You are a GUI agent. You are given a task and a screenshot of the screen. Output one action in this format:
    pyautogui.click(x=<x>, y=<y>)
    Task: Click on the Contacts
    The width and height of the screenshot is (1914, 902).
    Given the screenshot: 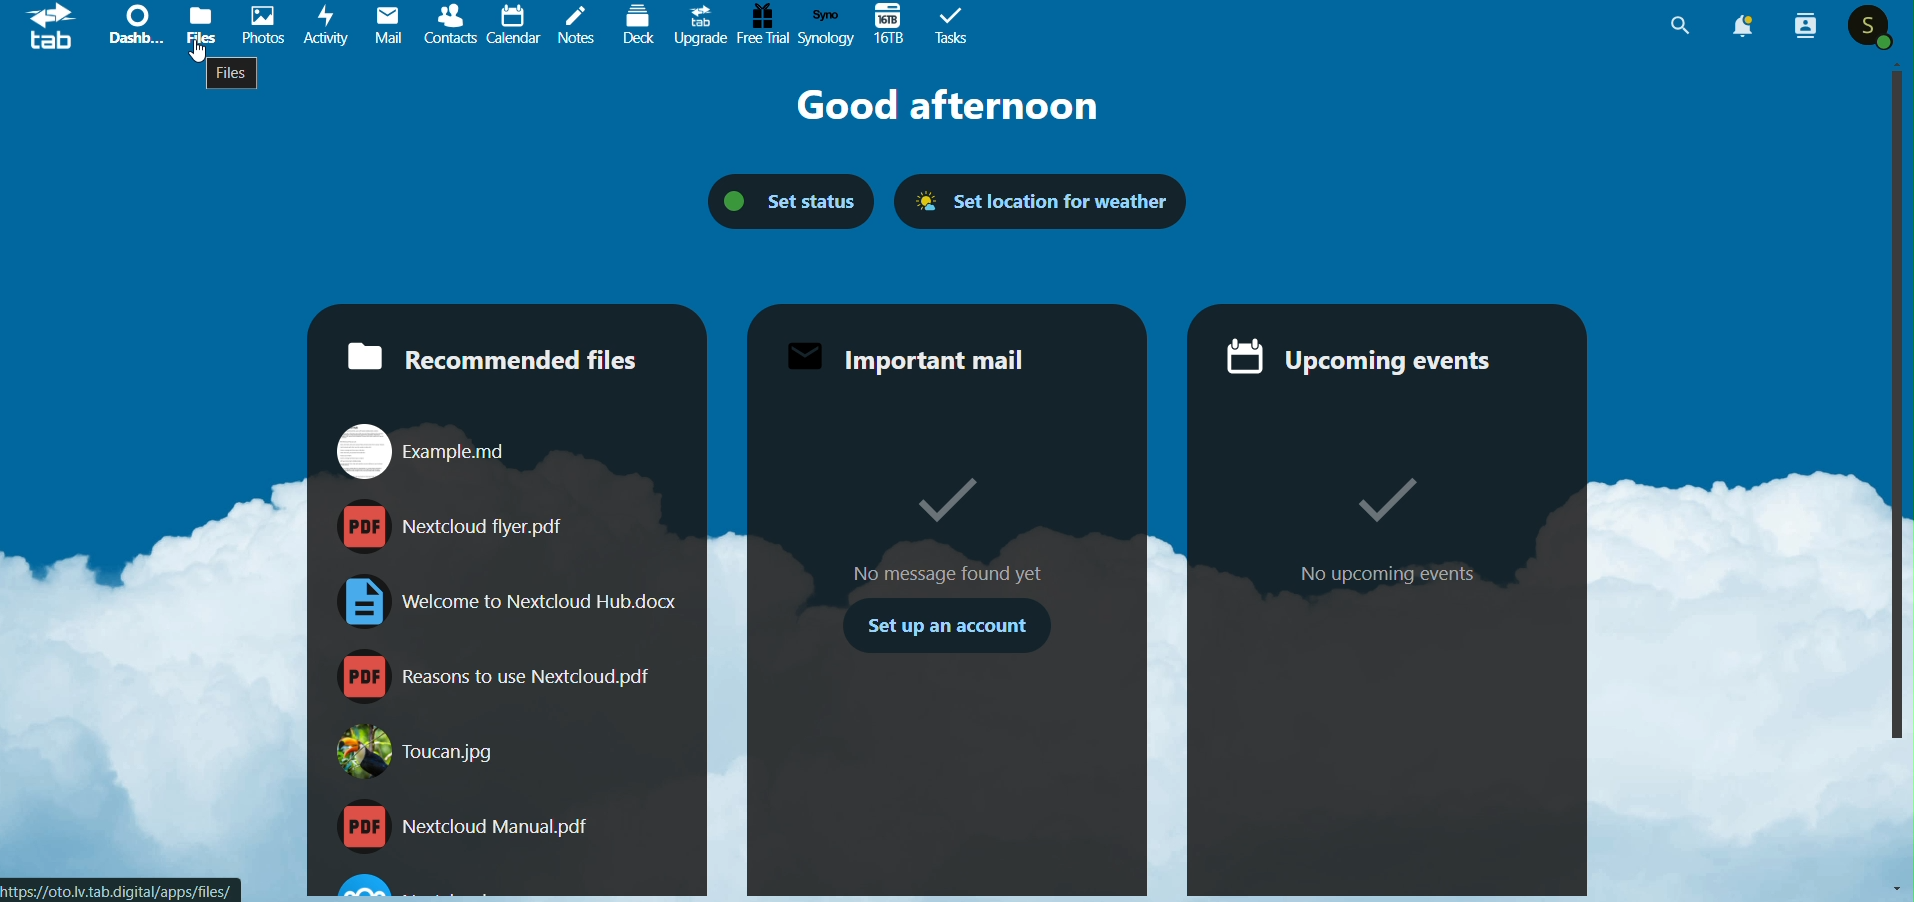 What is the action you would take?
    pyautogui.click(x=453, y=24)
    